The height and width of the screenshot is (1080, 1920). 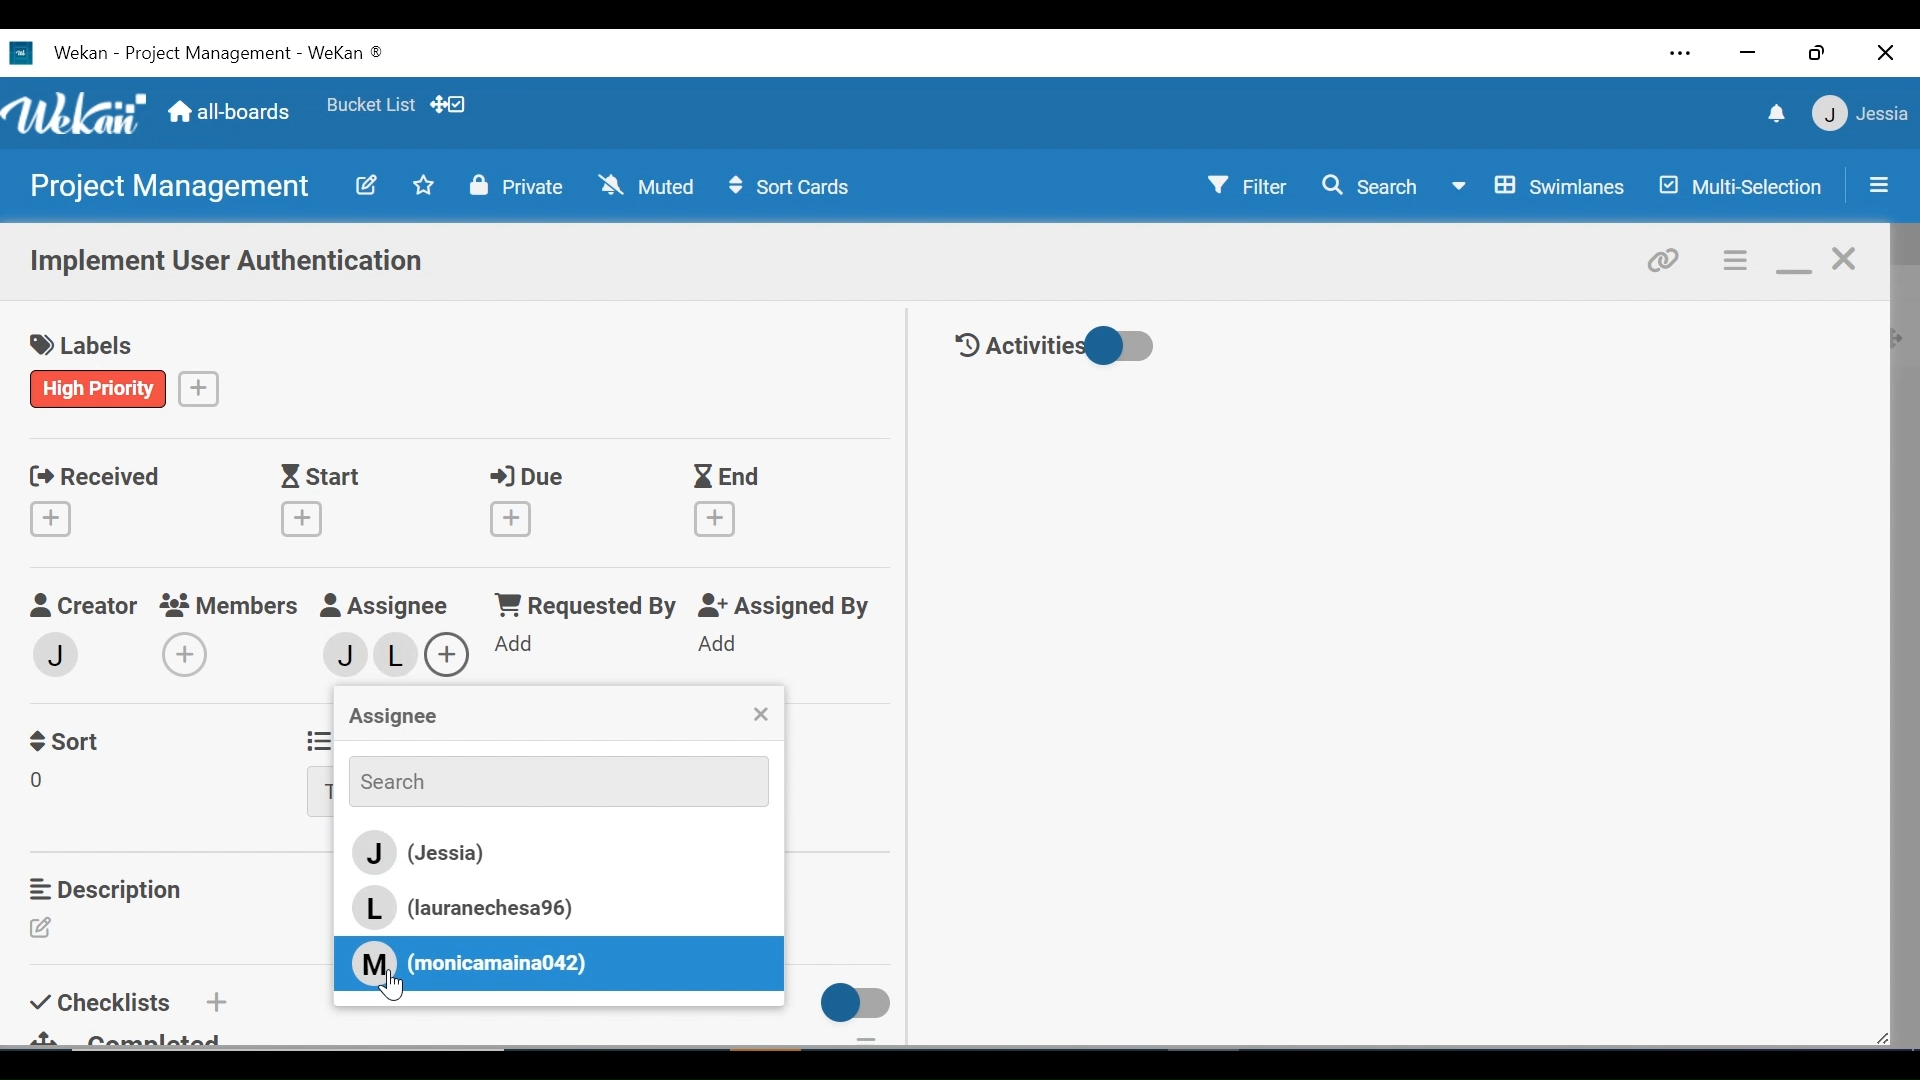 I want to click on high priority, so click(x=99, y=388).